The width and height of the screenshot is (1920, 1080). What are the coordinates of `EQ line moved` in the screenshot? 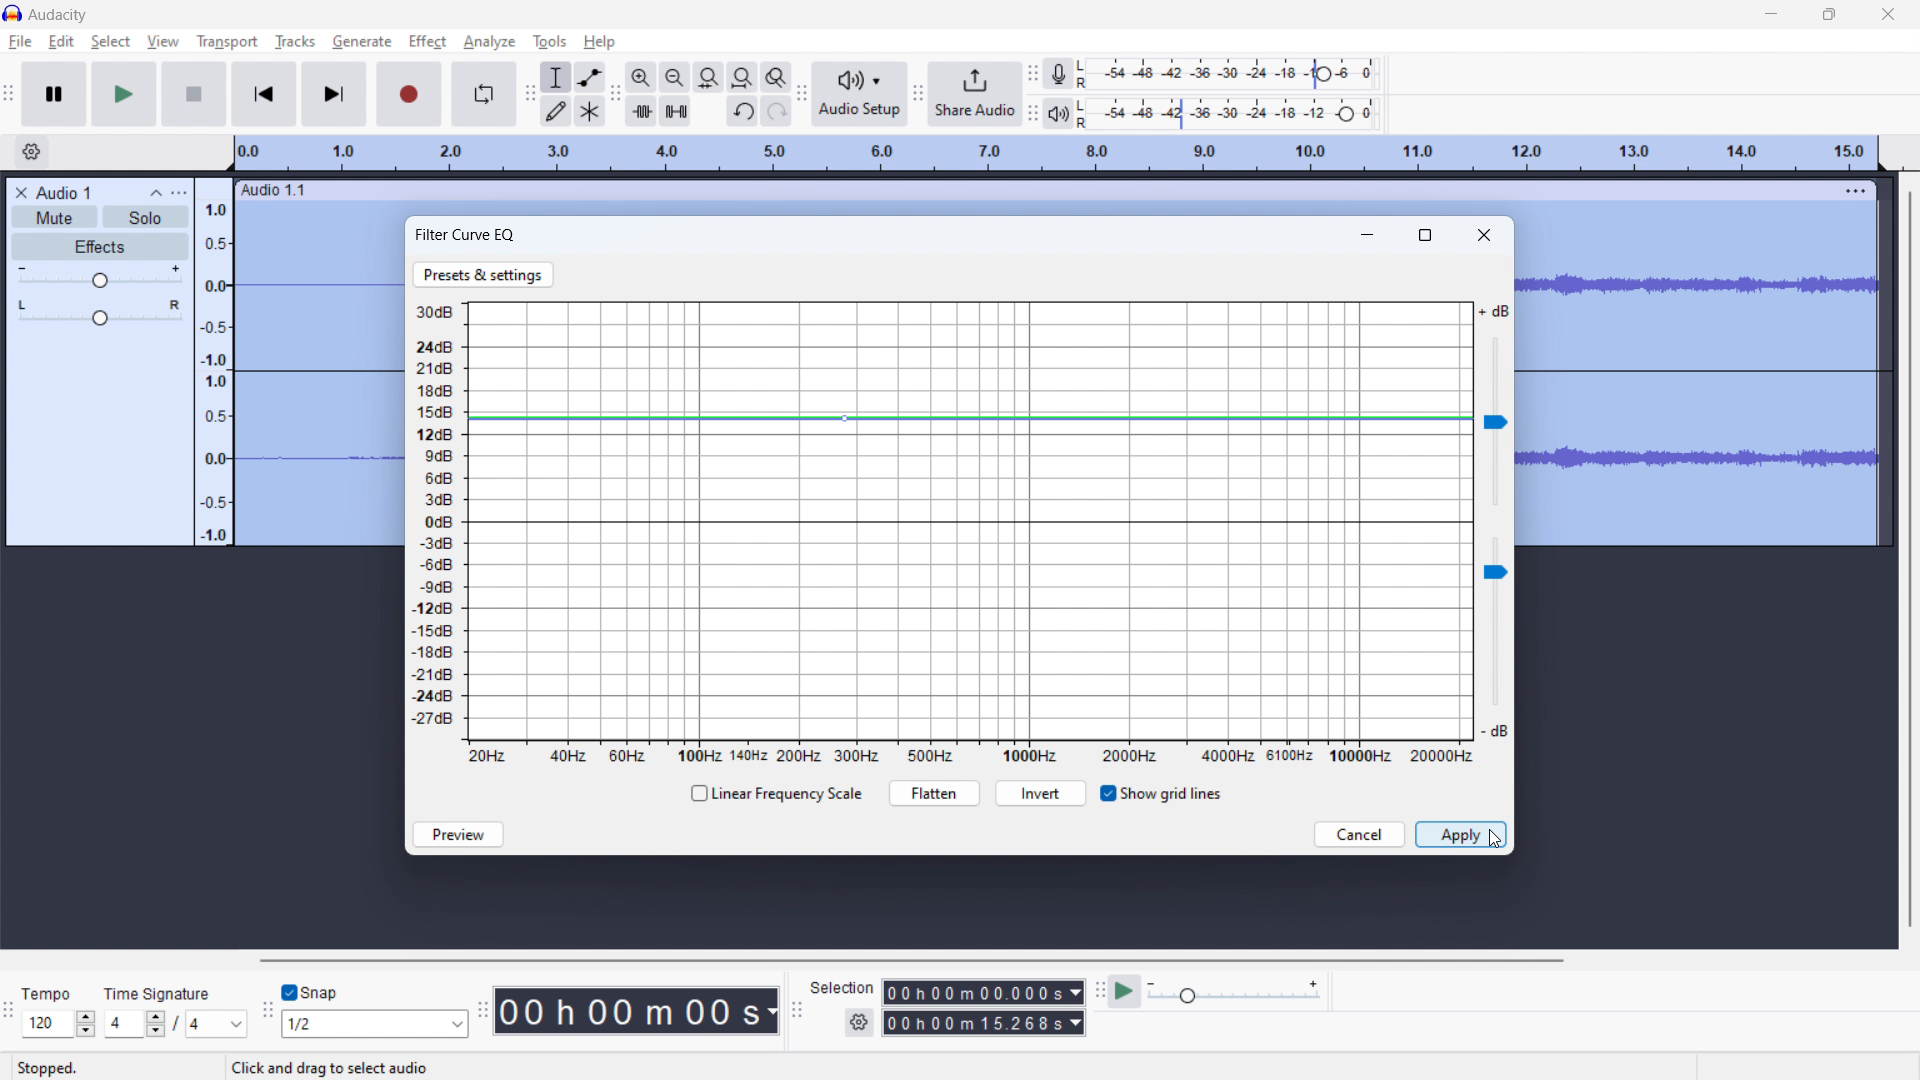 It's located at (970, 418).